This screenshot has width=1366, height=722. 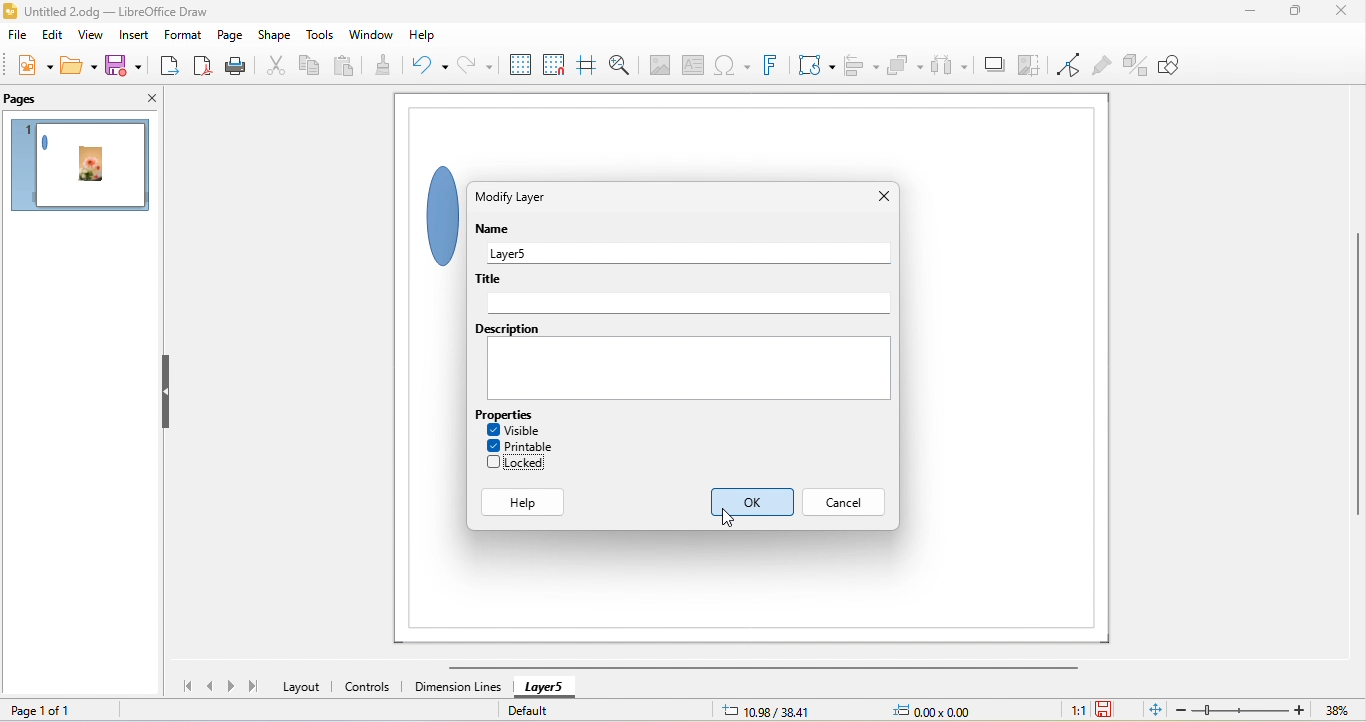 I want to click on close, so click(x=884, y=196).